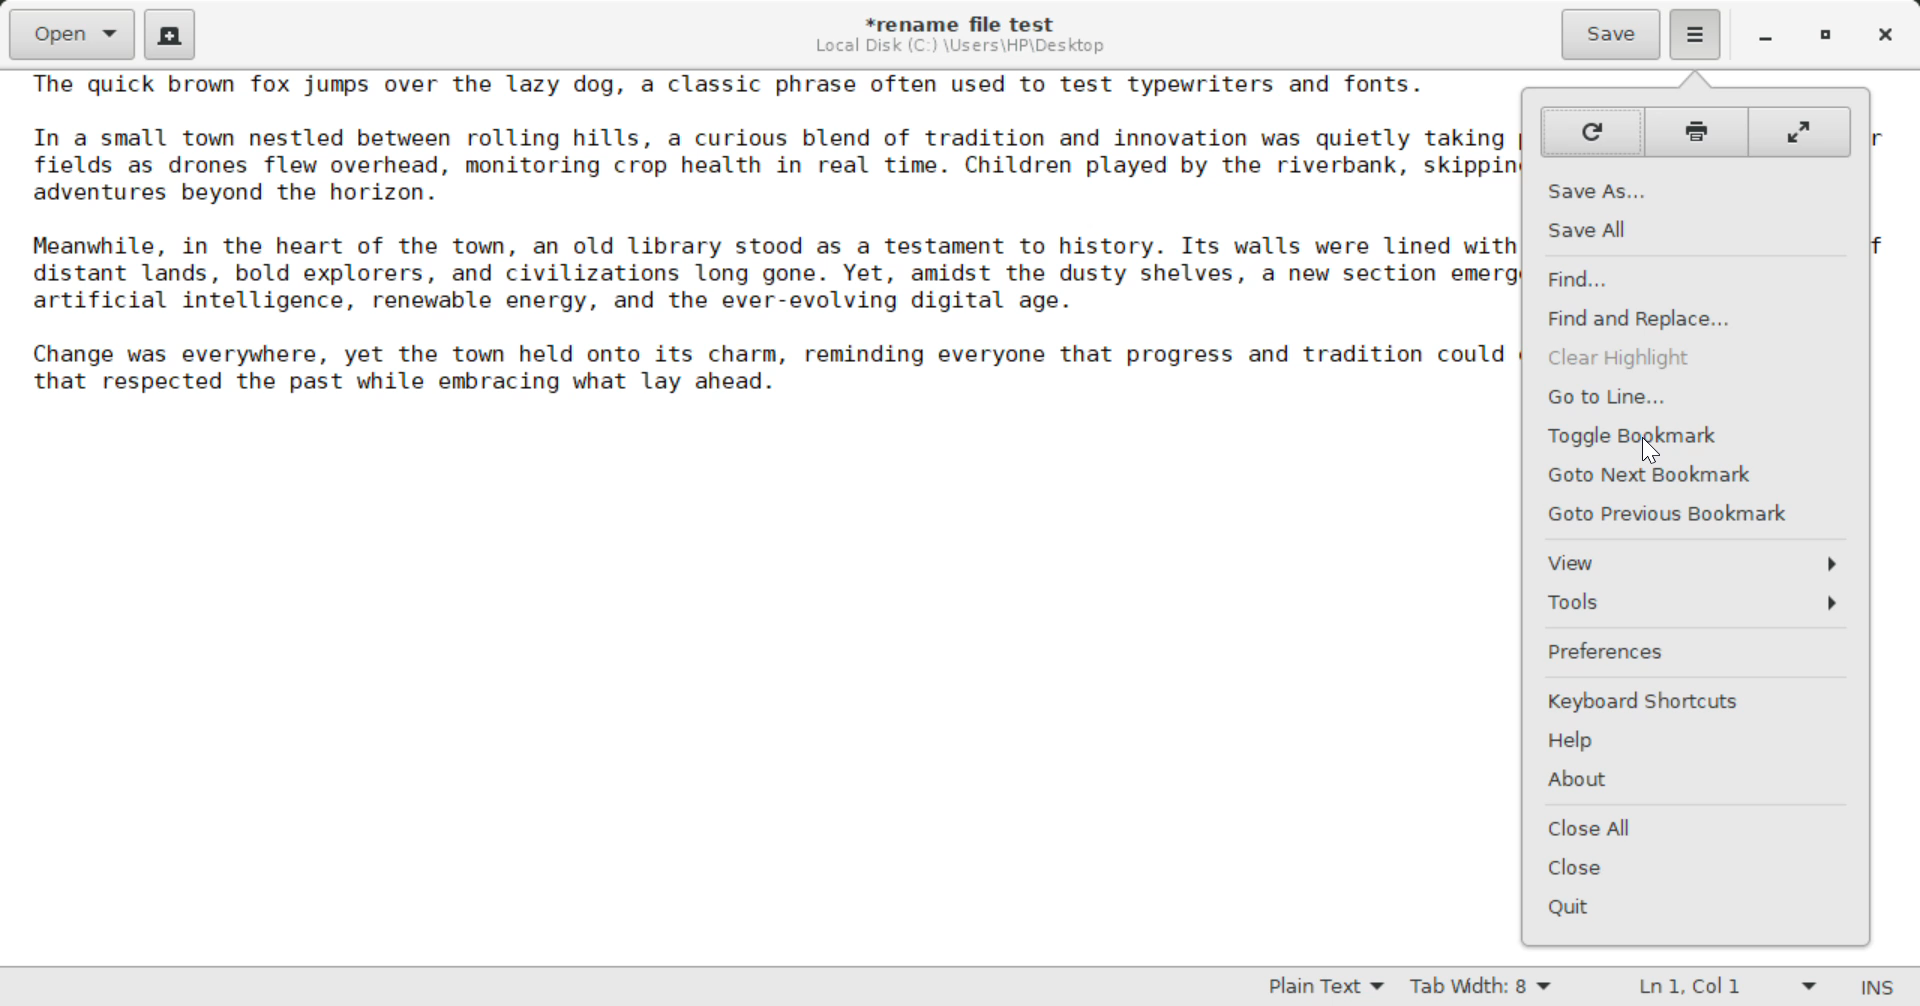 The image size is (1920, 1006). What do you see at coordinates (73, 34) in the screenshot?
I see `Open Document` at bounding box center [73, 34].